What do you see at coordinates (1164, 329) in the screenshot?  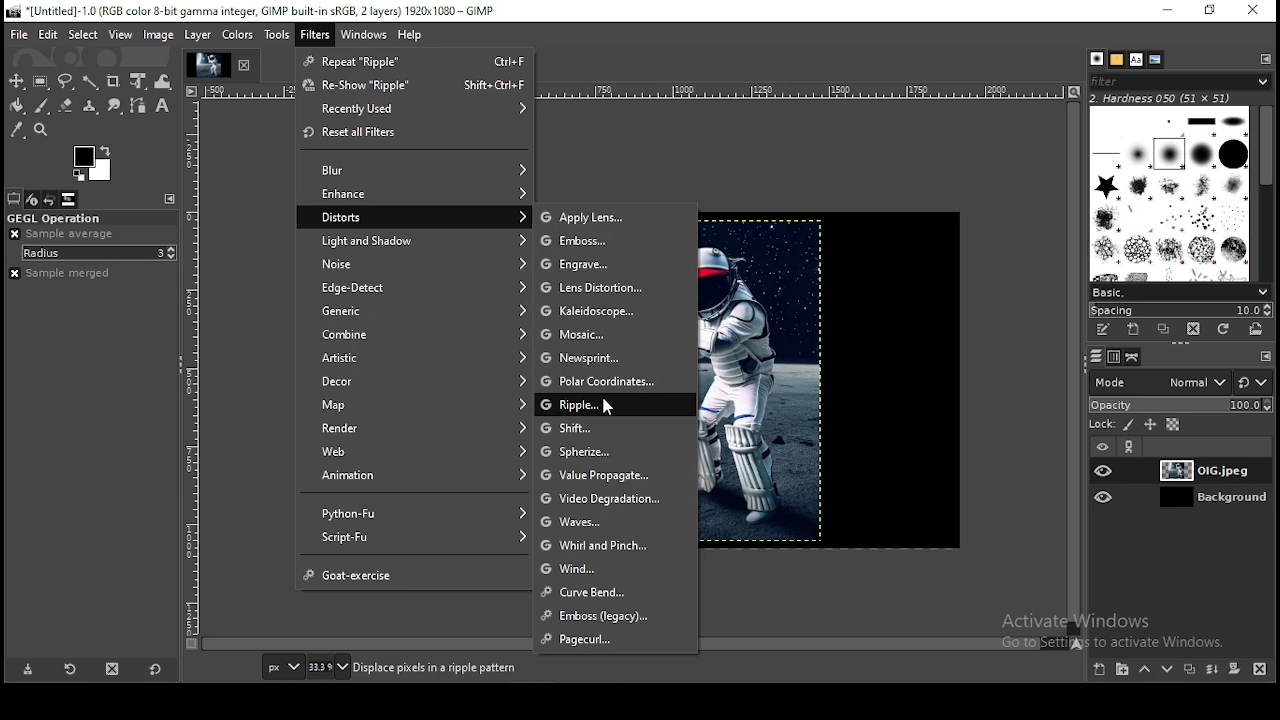 I see `duplicate this brush` at bounding box center [1164, 329].